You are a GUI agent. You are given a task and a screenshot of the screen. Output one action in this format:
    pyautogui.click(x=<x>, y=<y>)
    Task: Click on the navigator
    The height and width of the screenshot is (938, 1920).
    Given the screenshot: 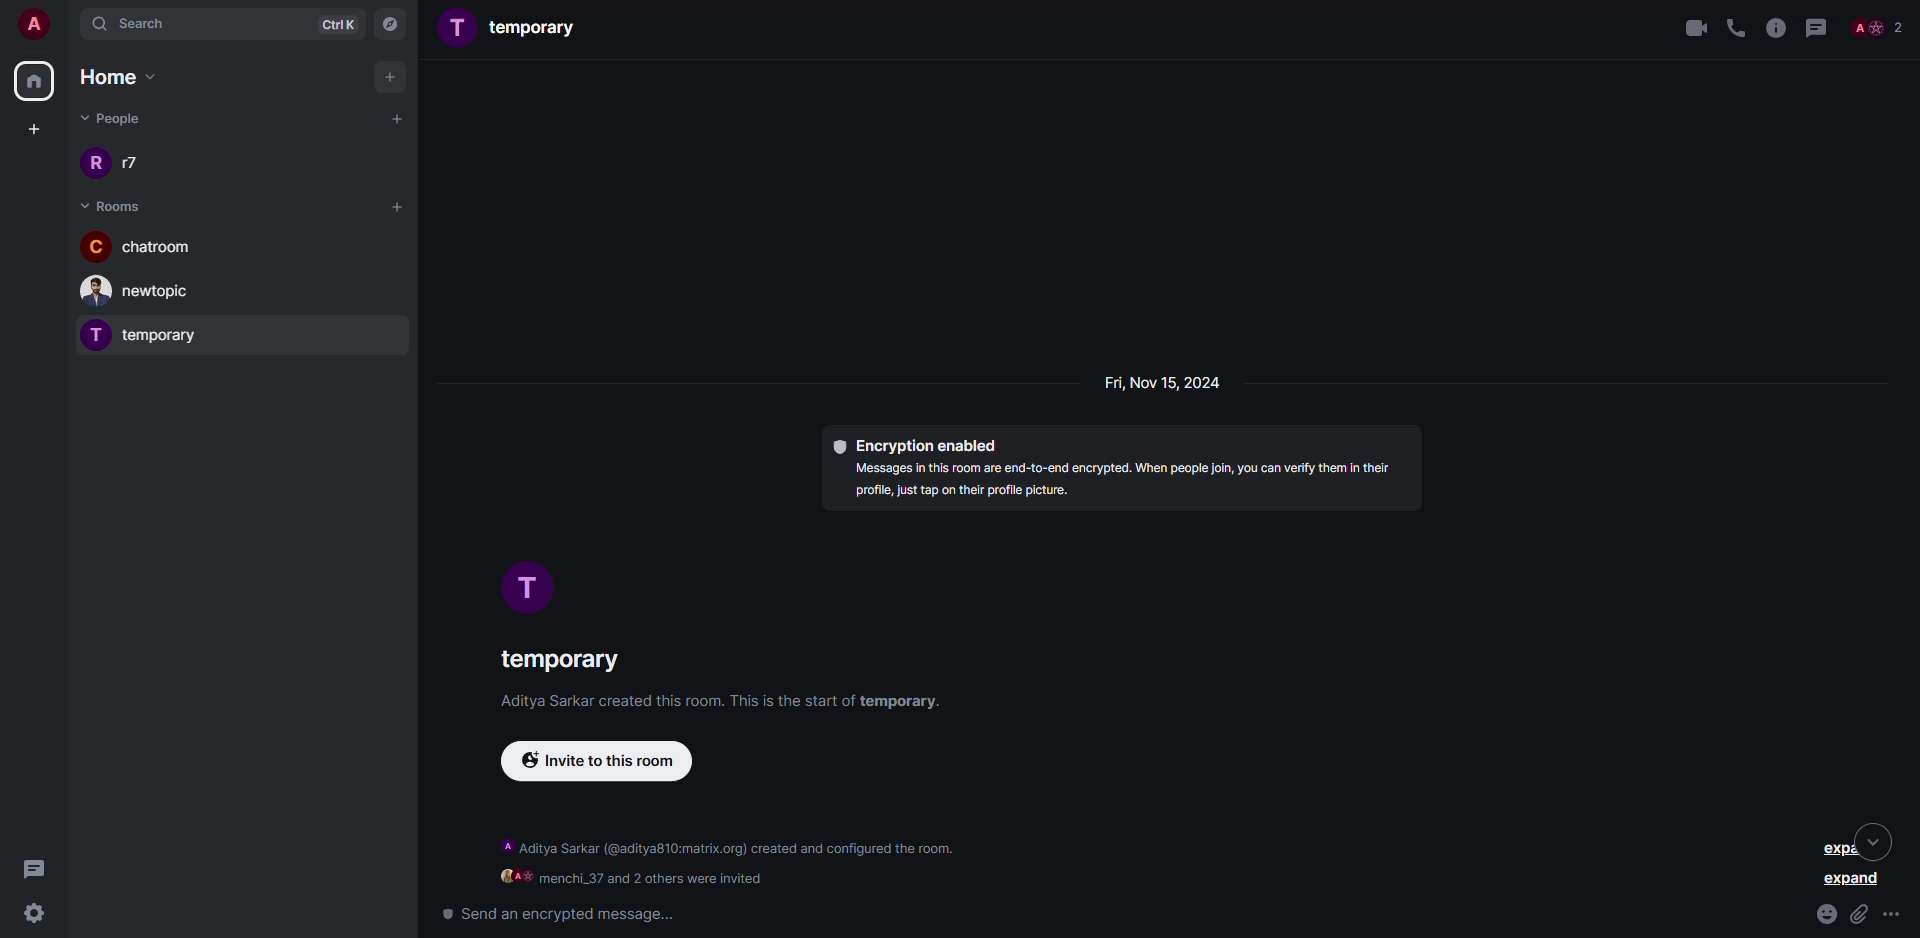 What is the action you would take?
    pyautogui.click(x=392, y=23)
    